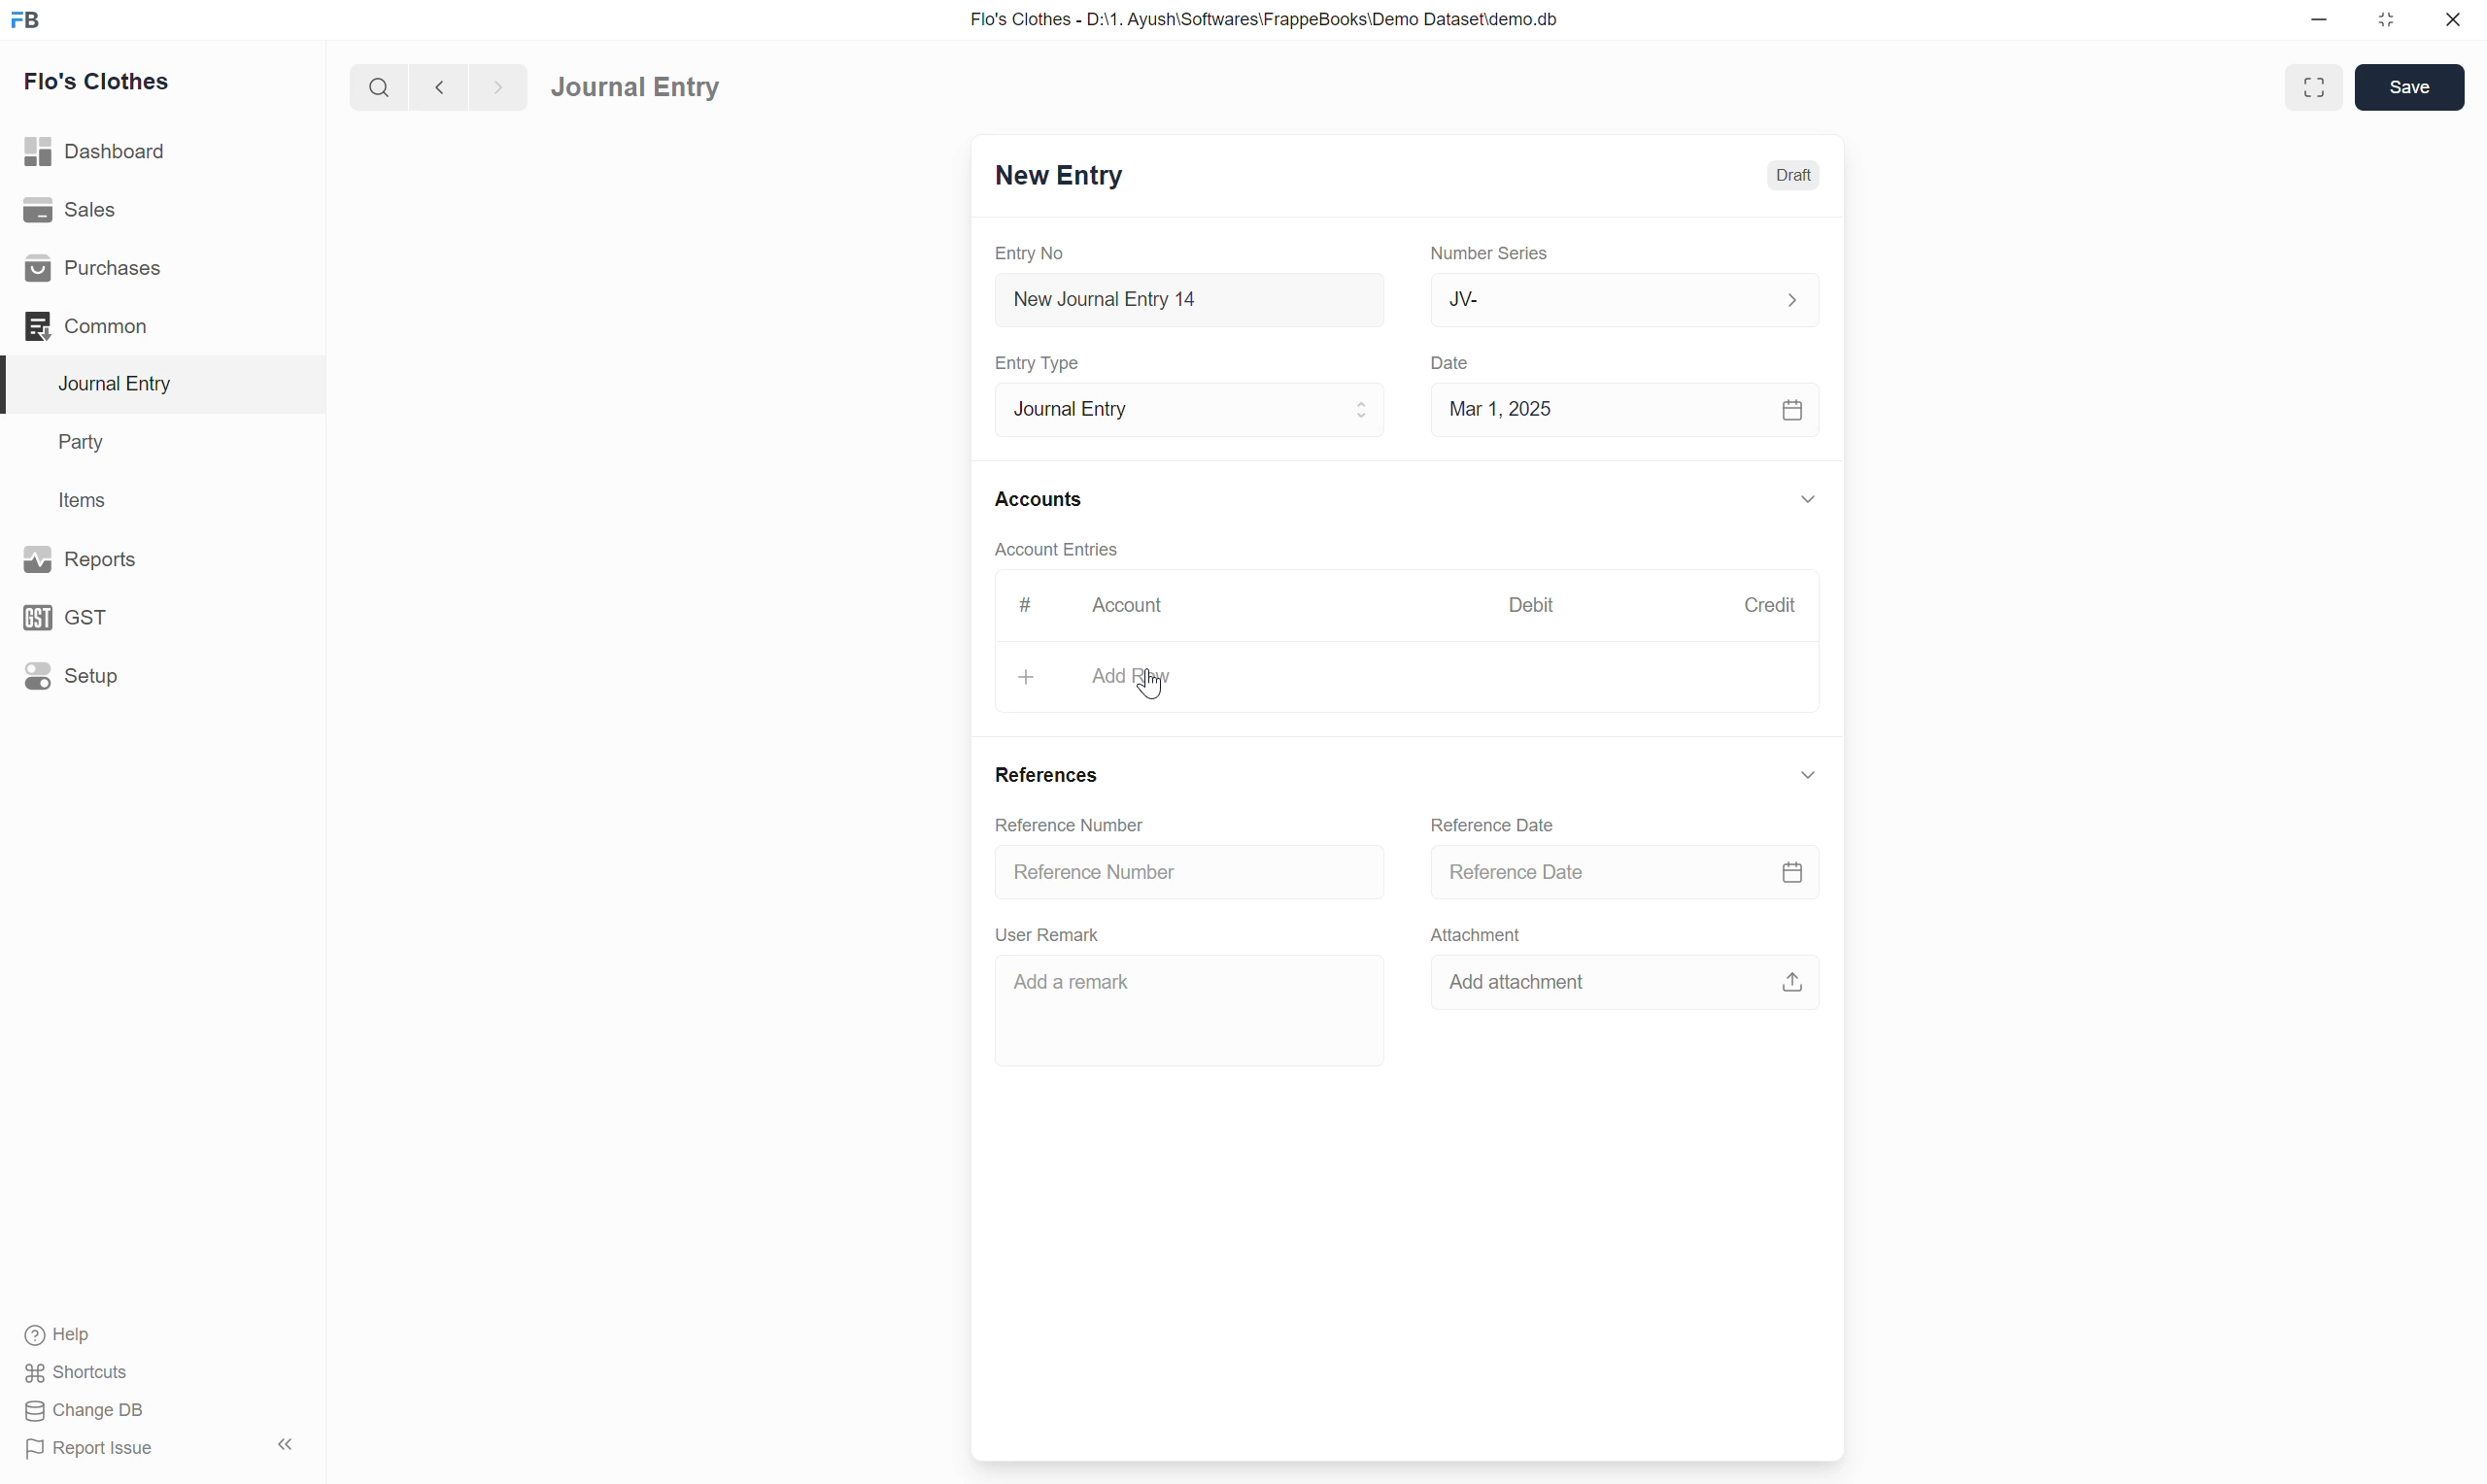 The height and width of the screenshot is (1484, 2487). I want to click on minimize, so click(2320, 21).